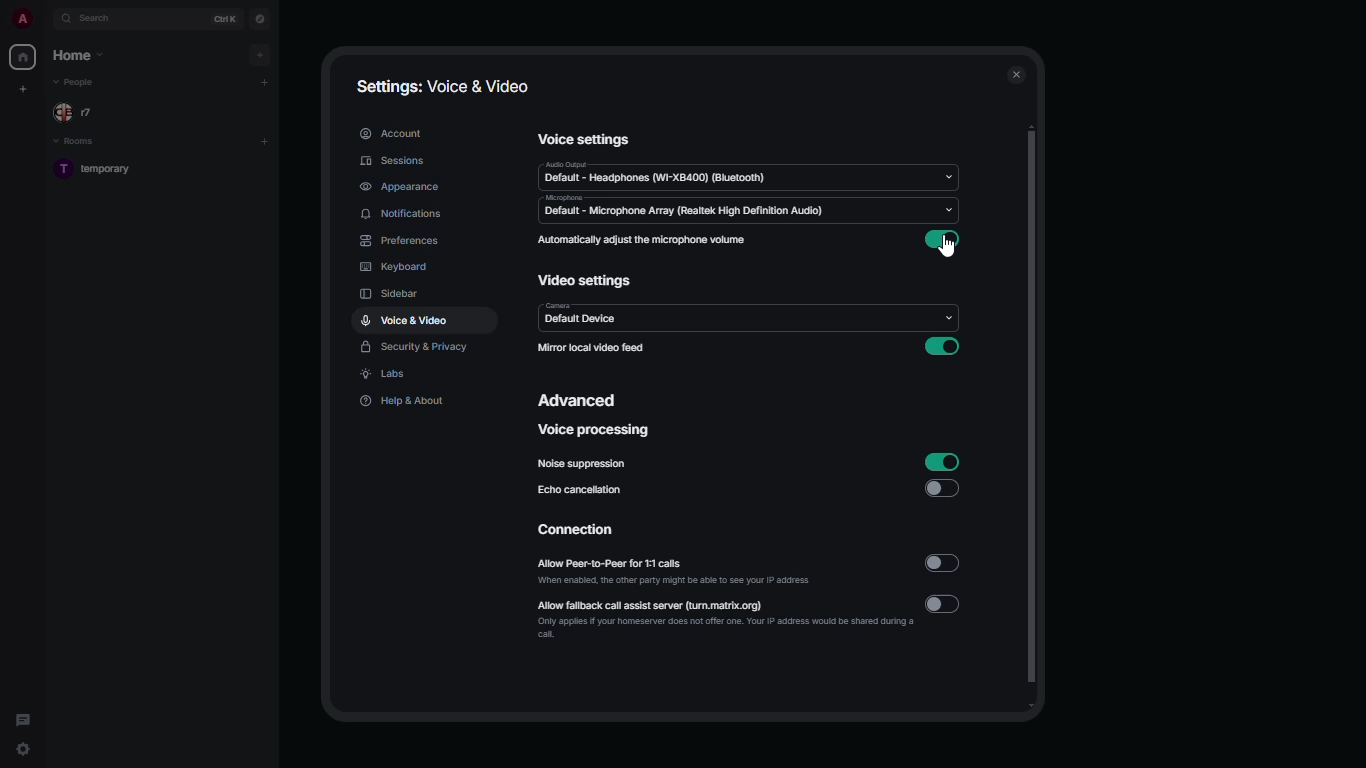  What do you see at coordinates (24, 720) in the screenshot?
I see `threads` at bounding box center [24, 720].